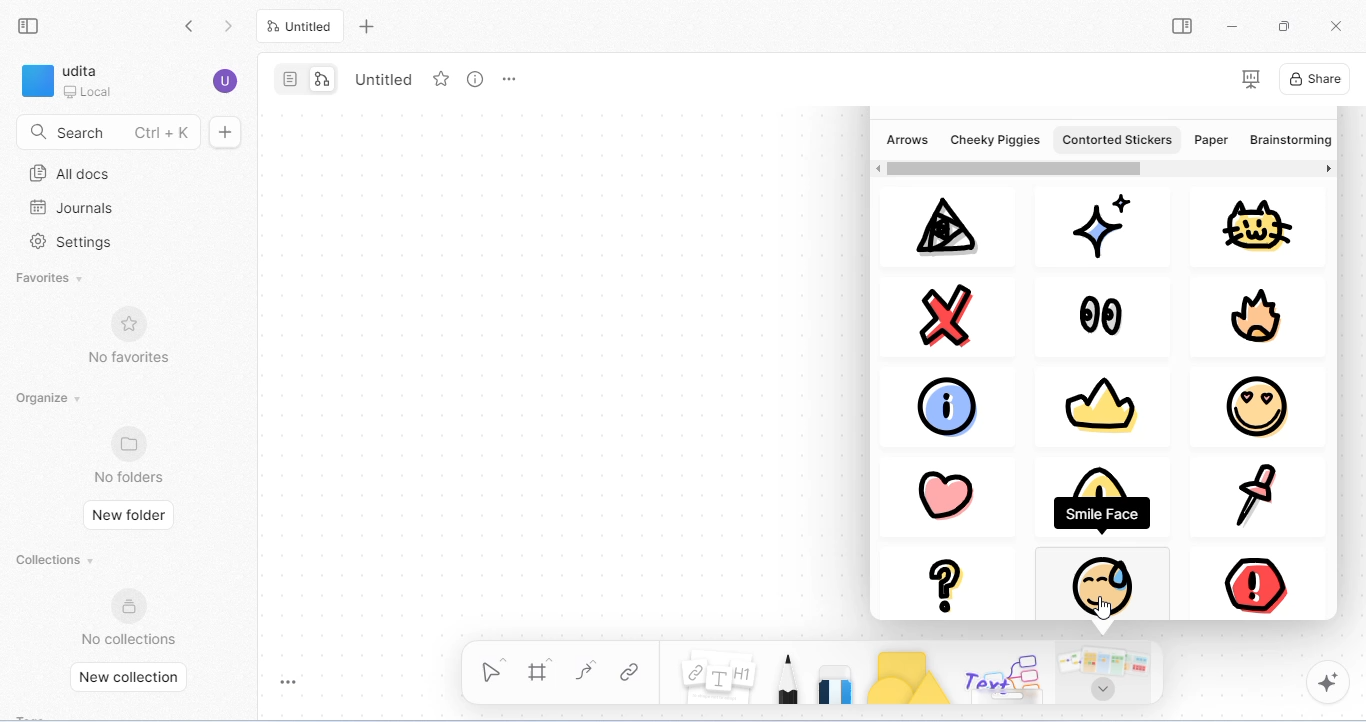 This screenshot has width=1366, height=722. I want to click on curve, so click(589, 671).